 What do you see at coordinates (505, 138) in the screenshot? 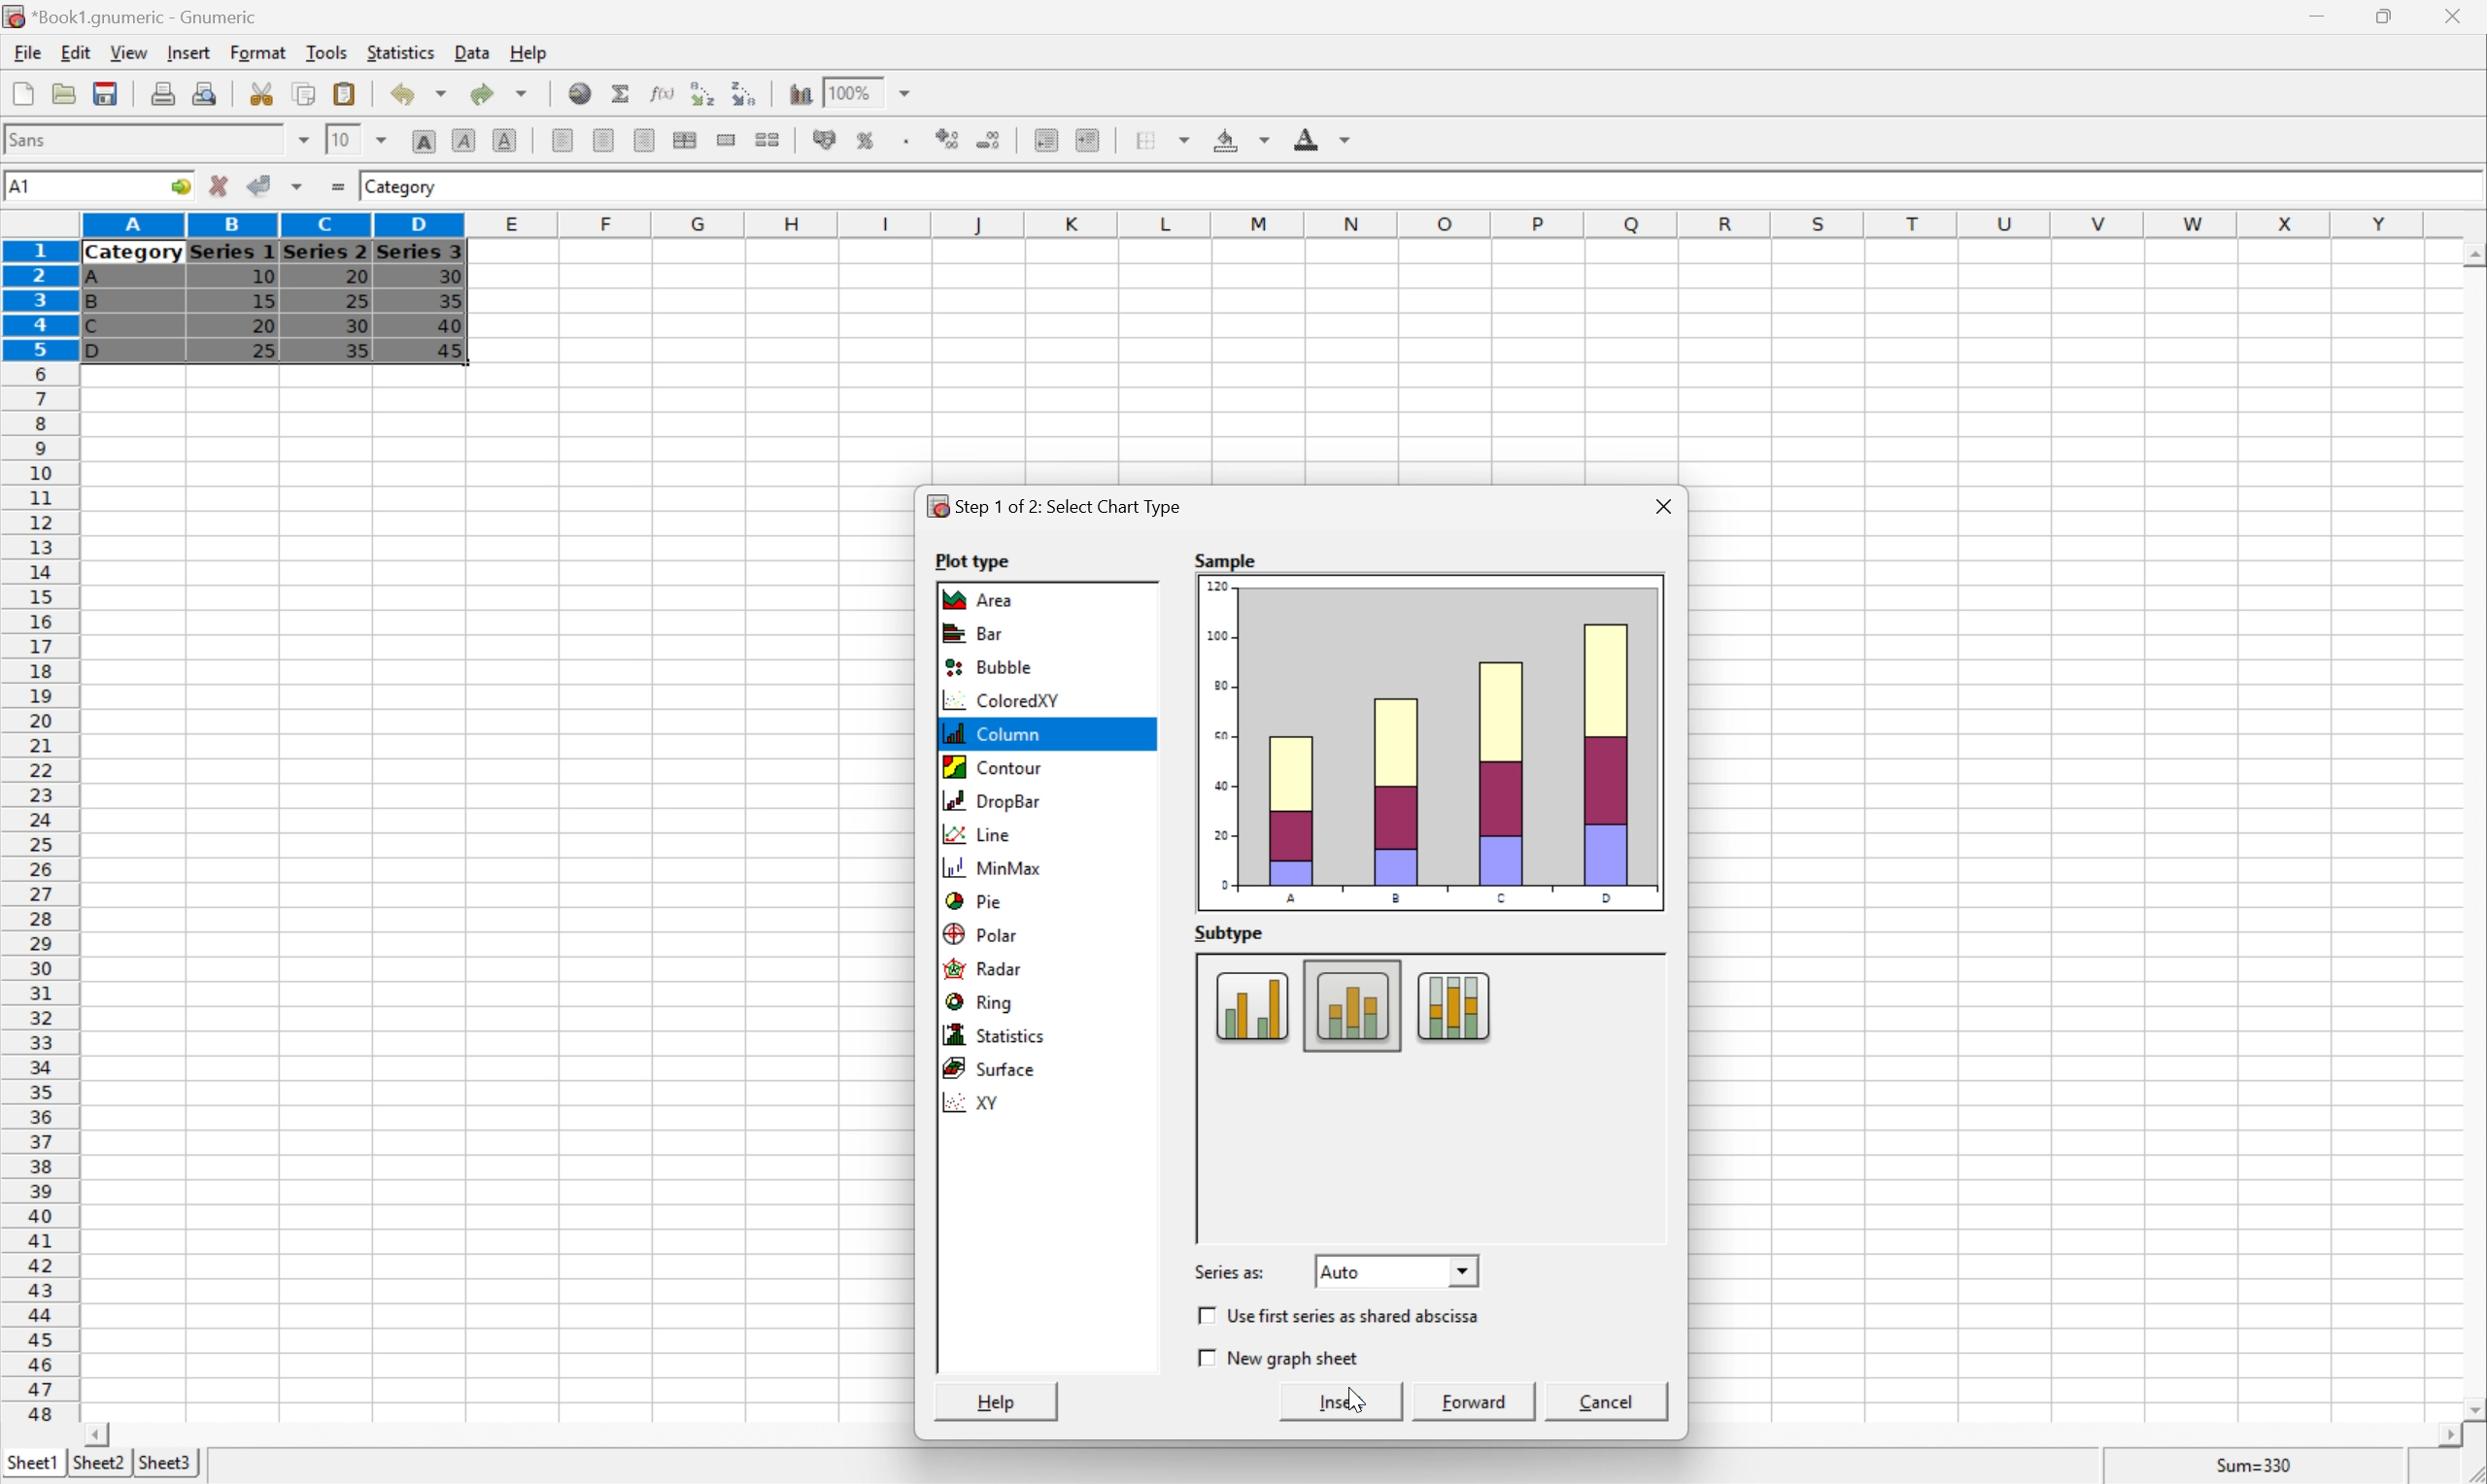
I see `Underline` at bounding box center [505, 138].